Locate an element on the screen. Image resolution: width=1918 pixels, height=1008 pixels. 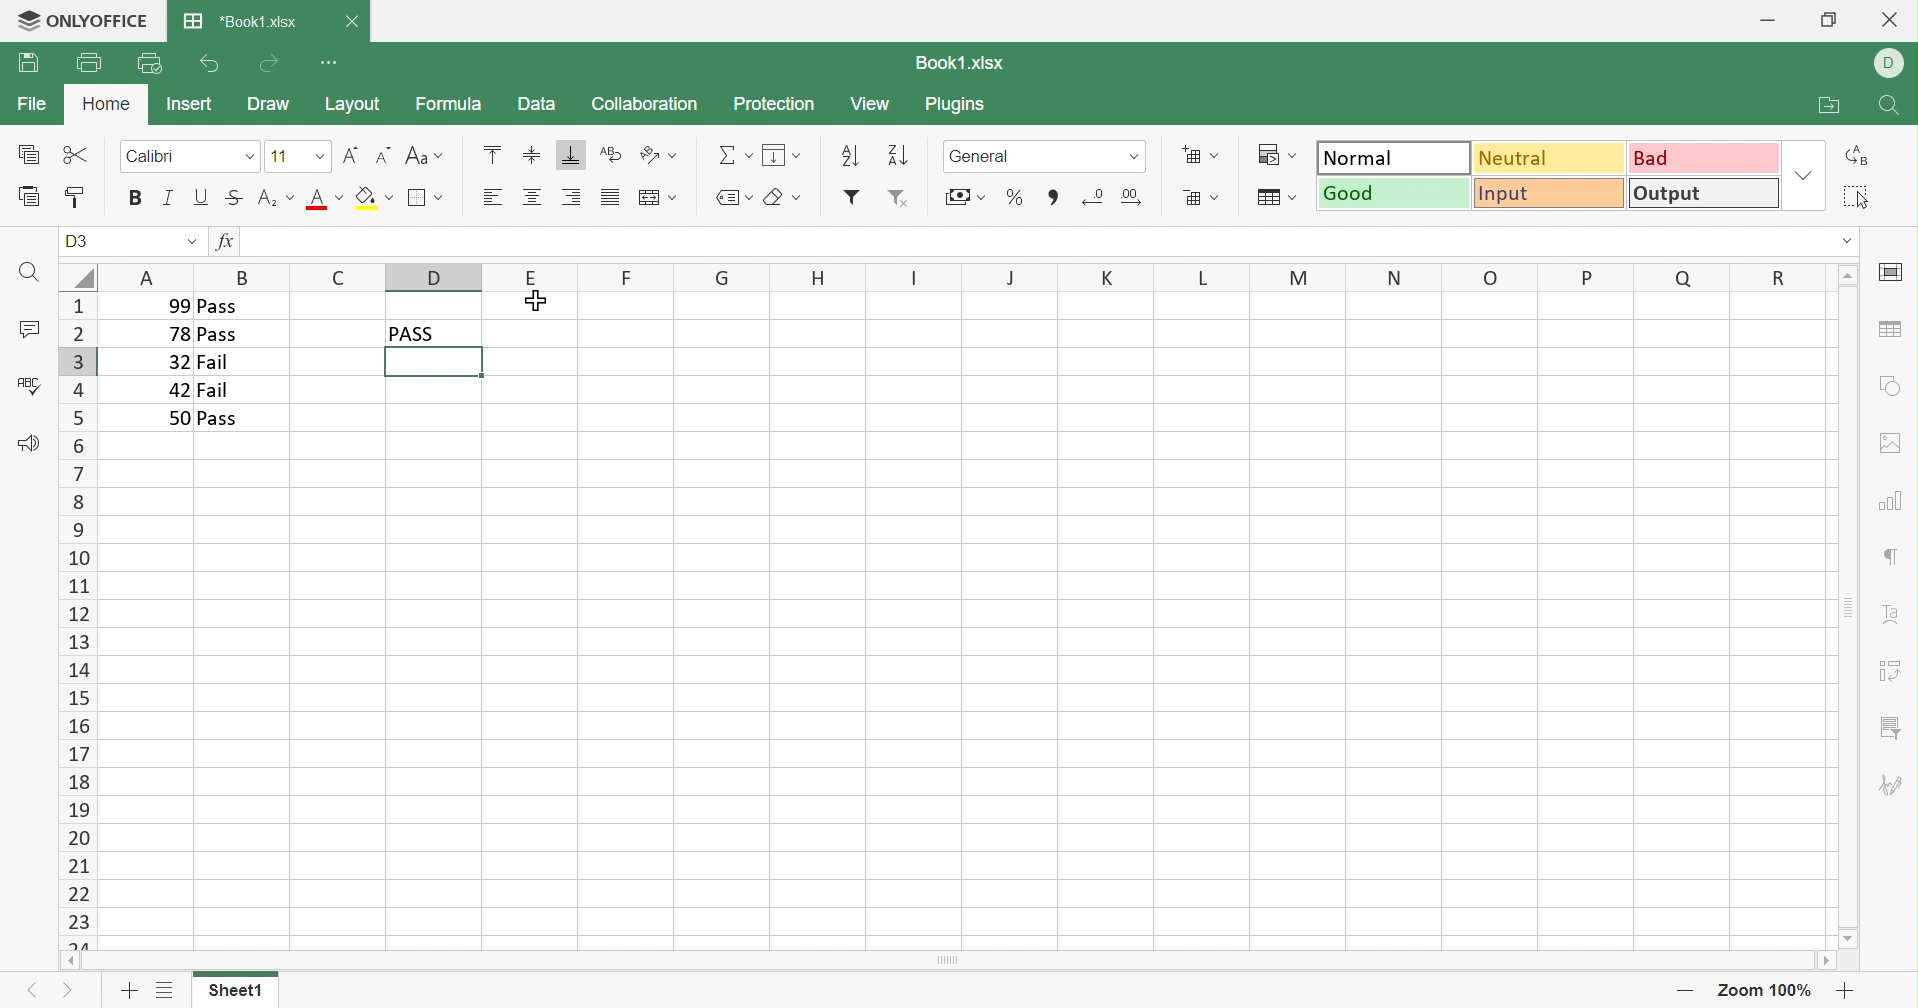
File is located at coordinates (33, 103).